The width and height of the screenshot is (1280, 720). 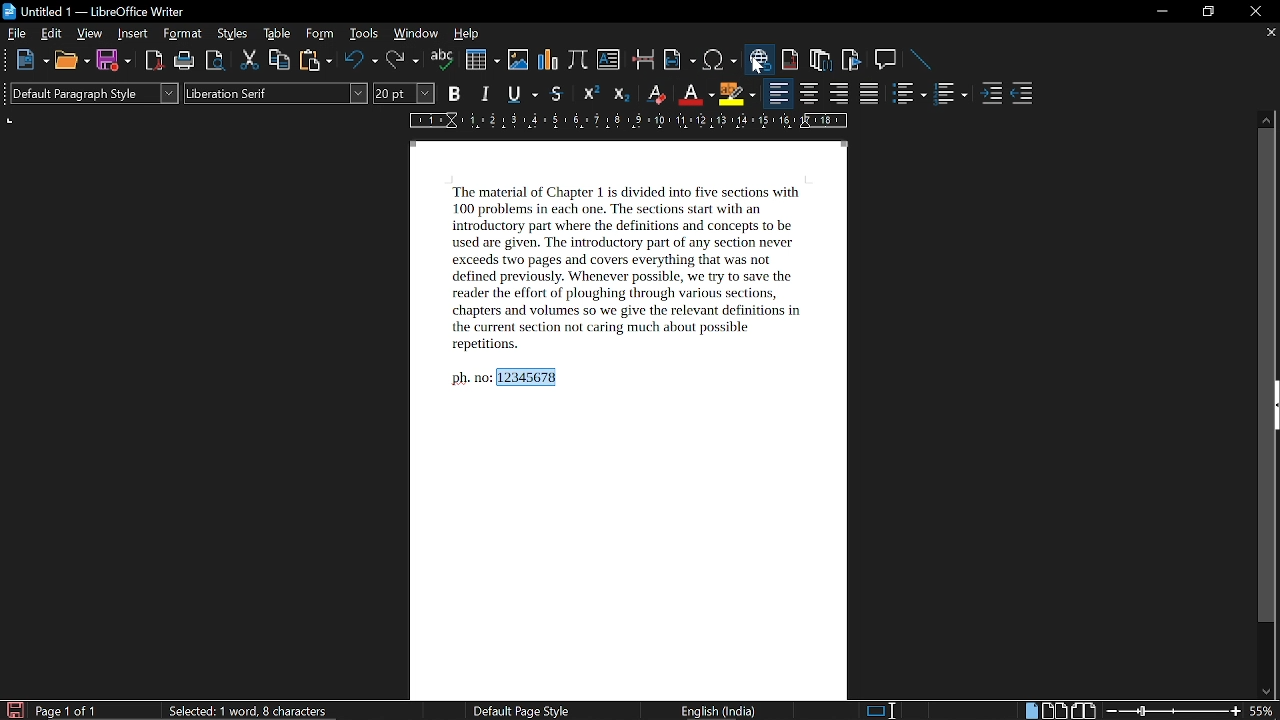 I want to click on file, so click(x=18, y=34).